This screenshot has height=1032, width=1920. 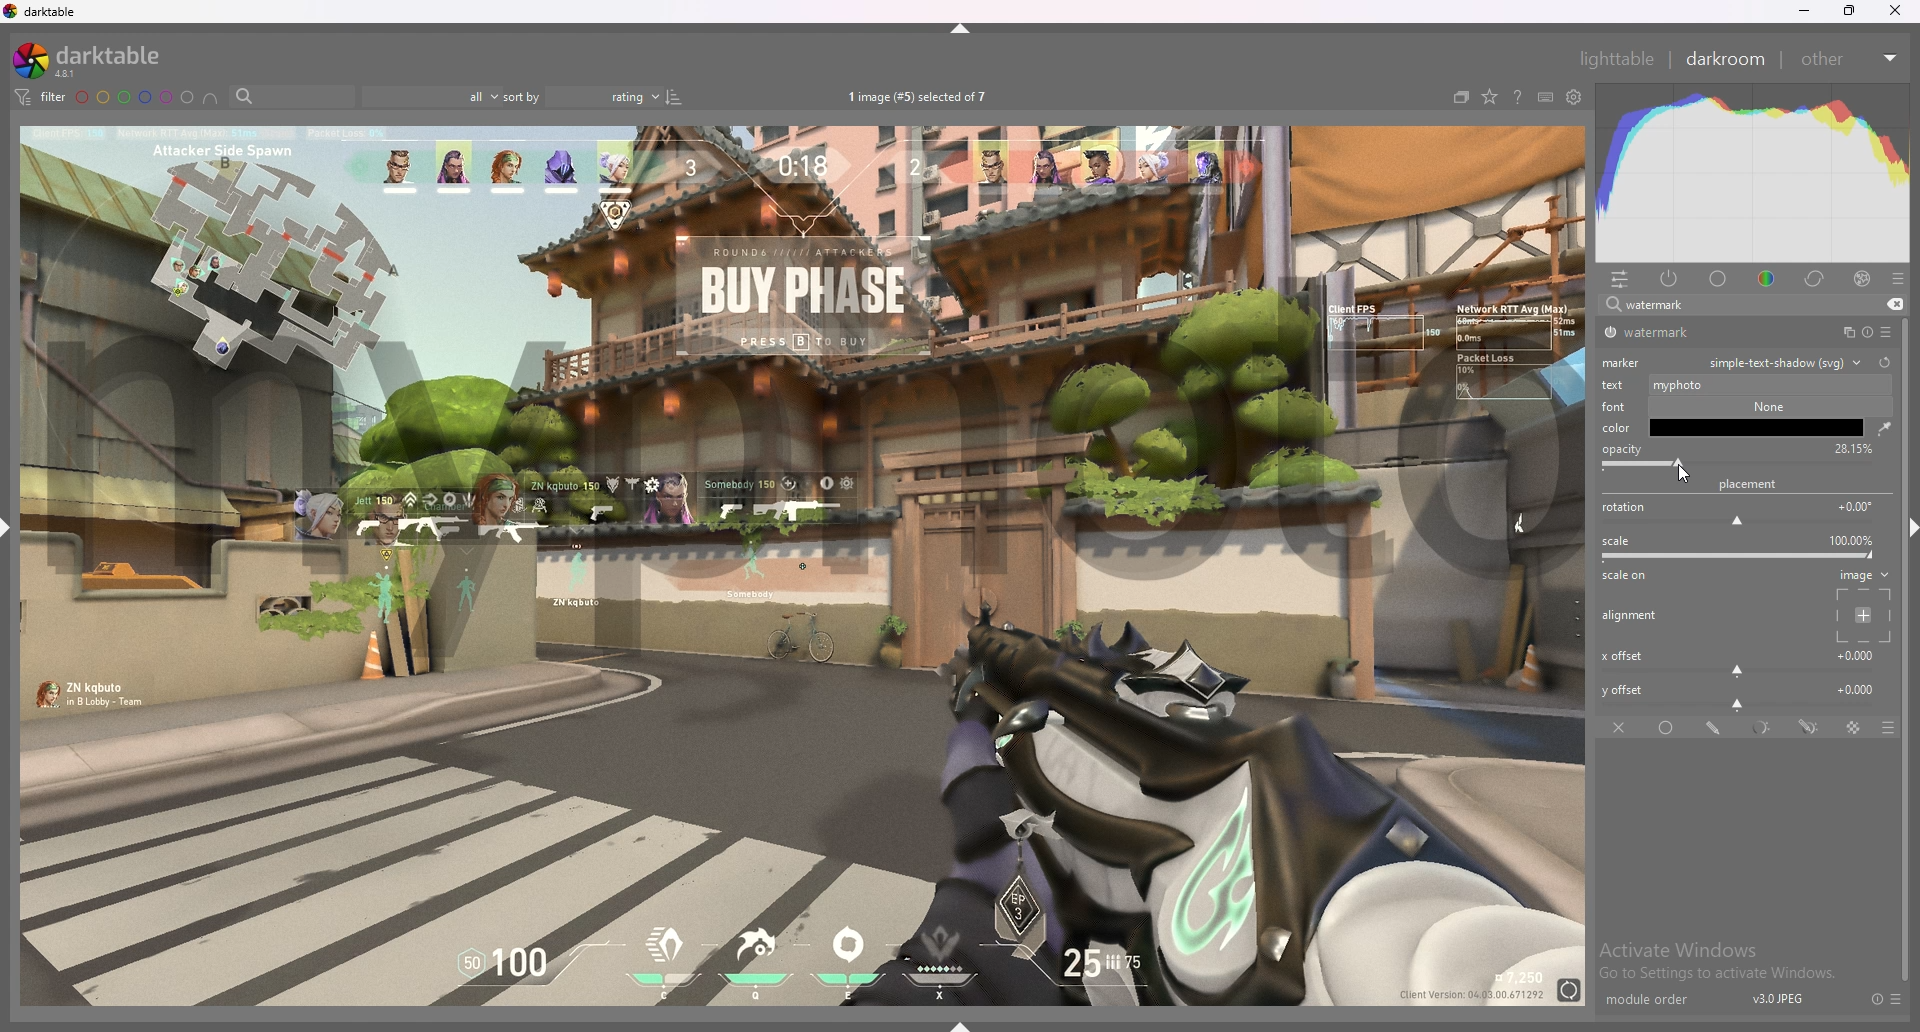 What do you see at coordinates (1727, 57) in the screenshot?
I see `darkroom` at bounding box center [1727, 57].